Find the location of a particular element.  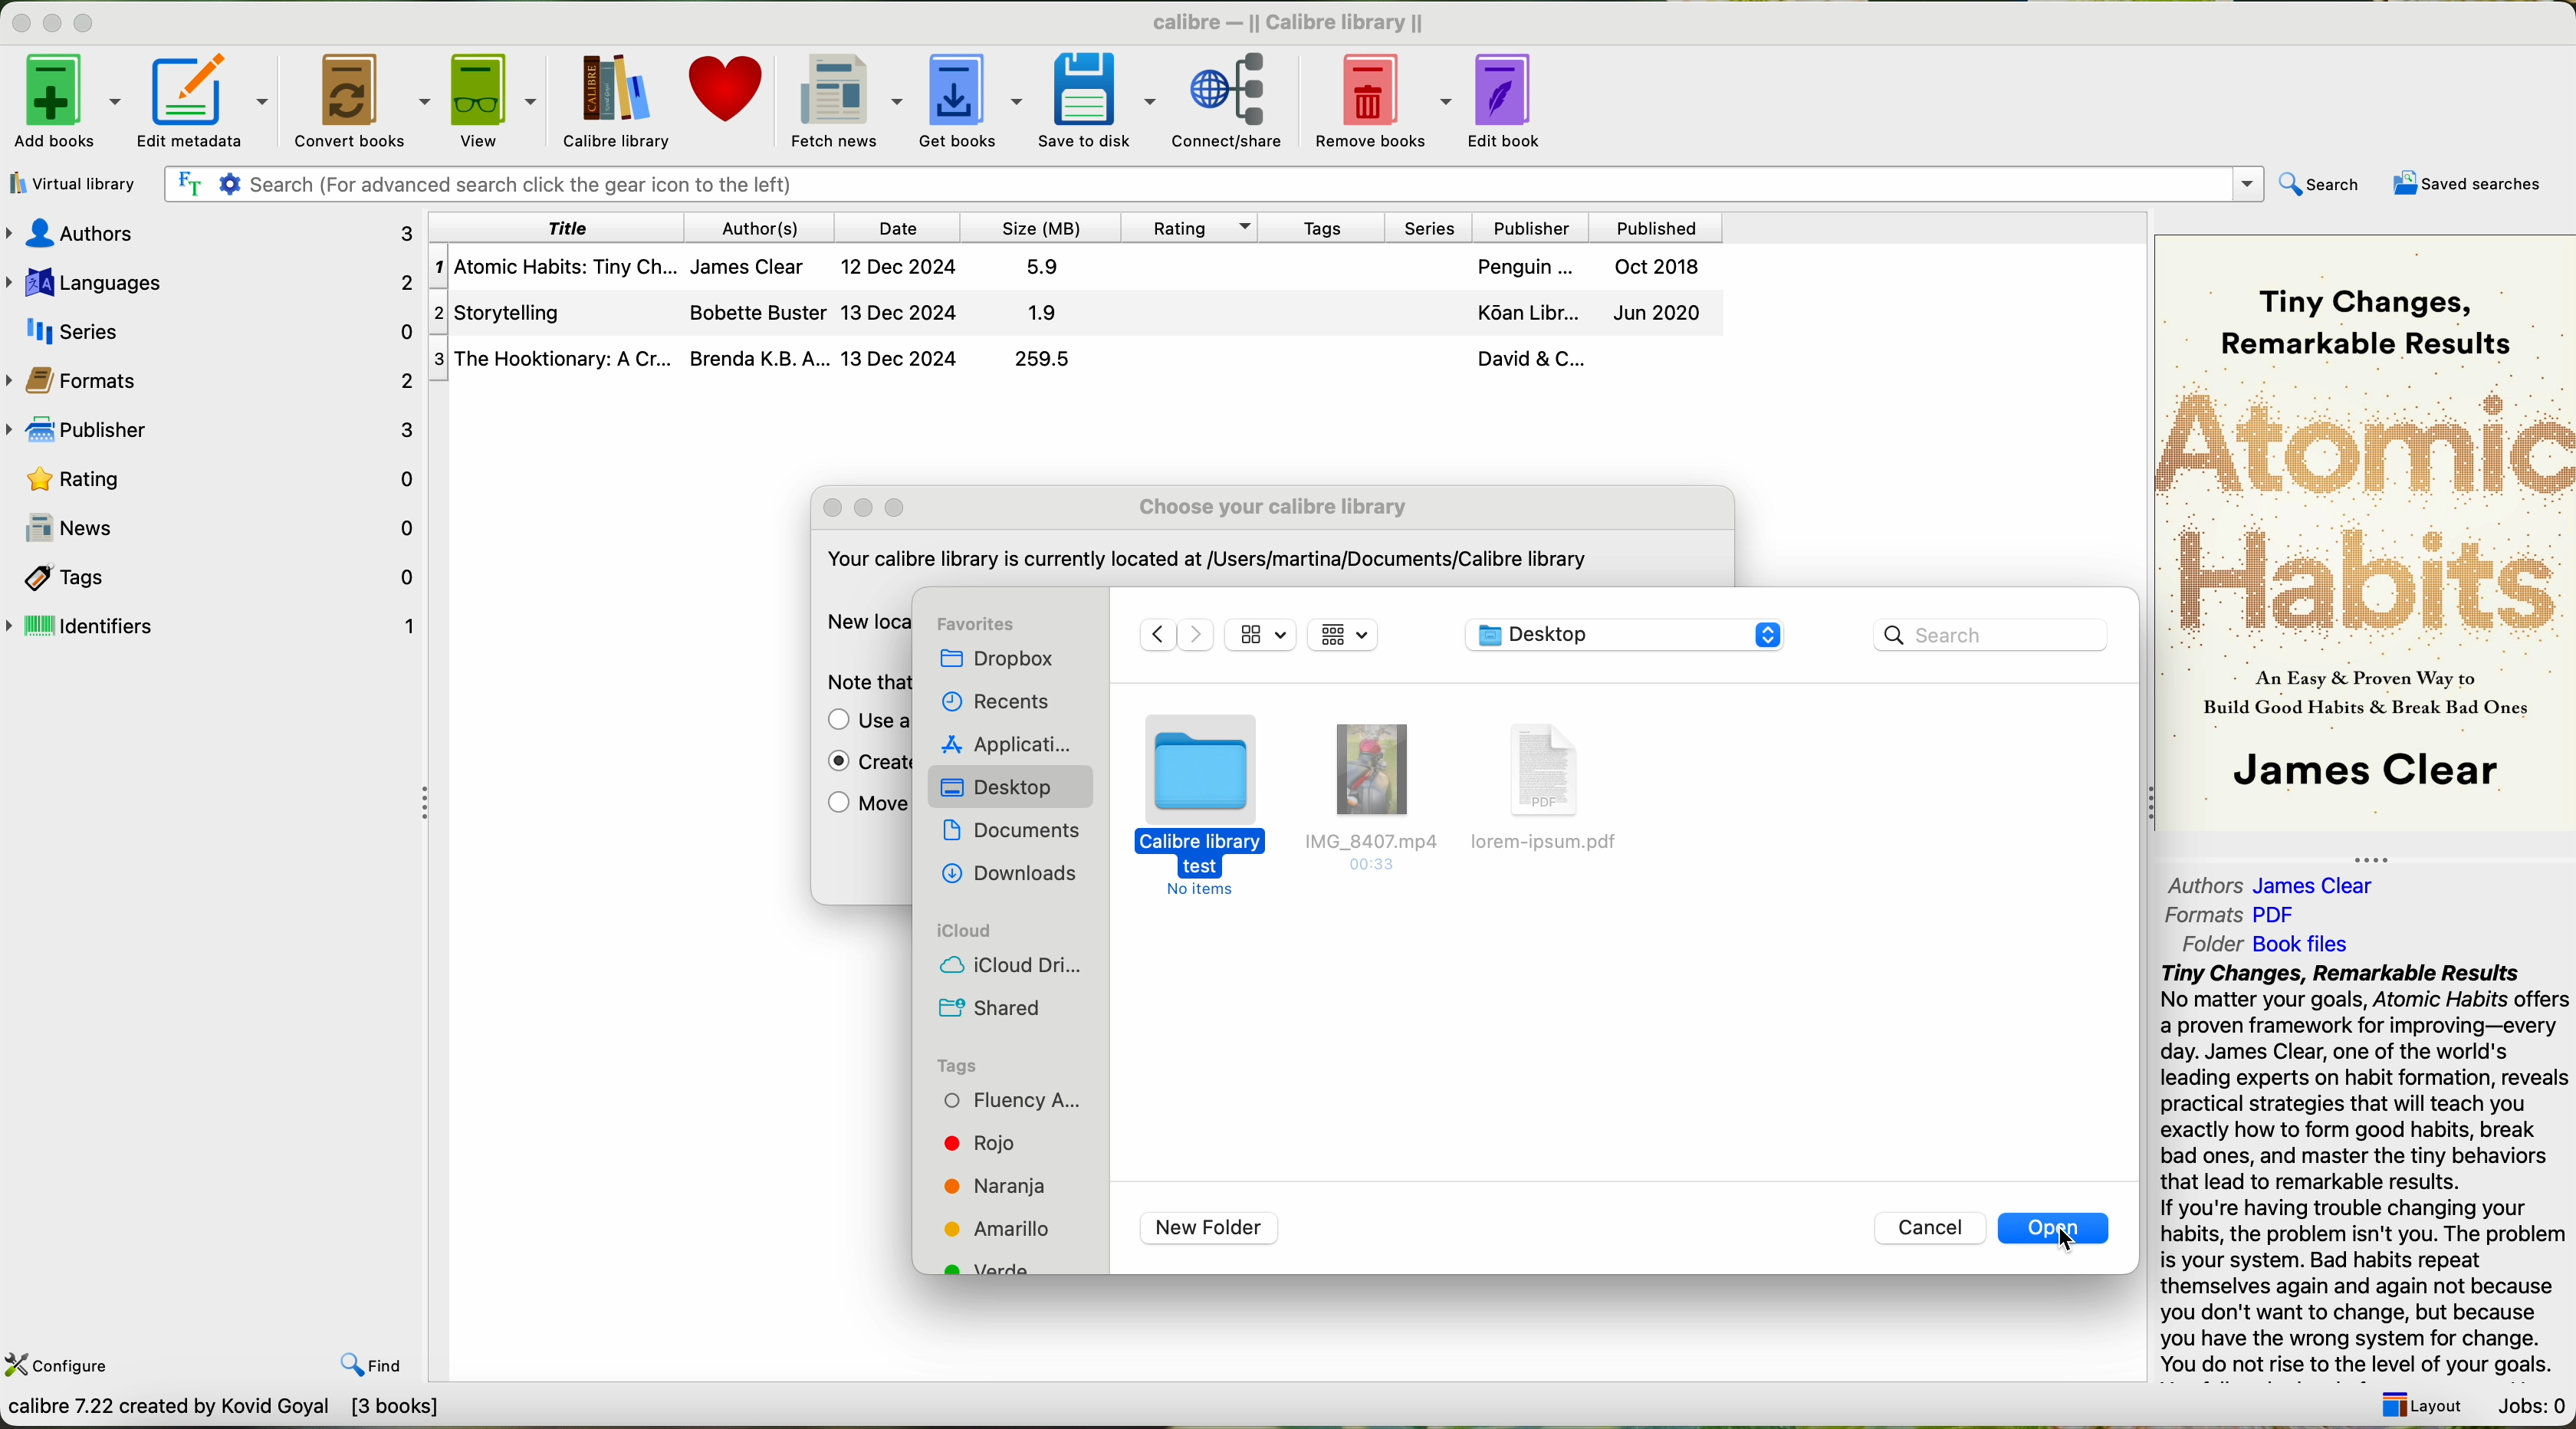

search bar is located at coordinates (1988, 634).